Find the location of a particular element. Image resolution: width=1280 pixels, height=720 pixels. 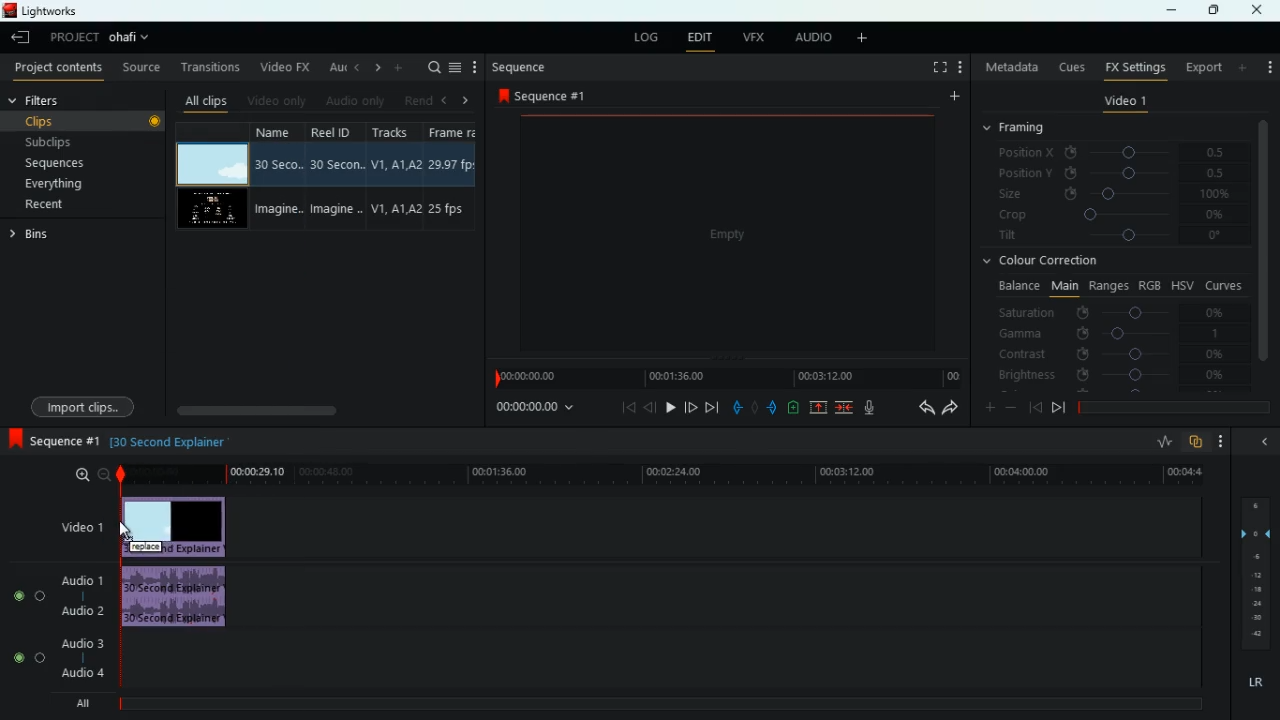

contrast is located at coordinates (1110, 355).